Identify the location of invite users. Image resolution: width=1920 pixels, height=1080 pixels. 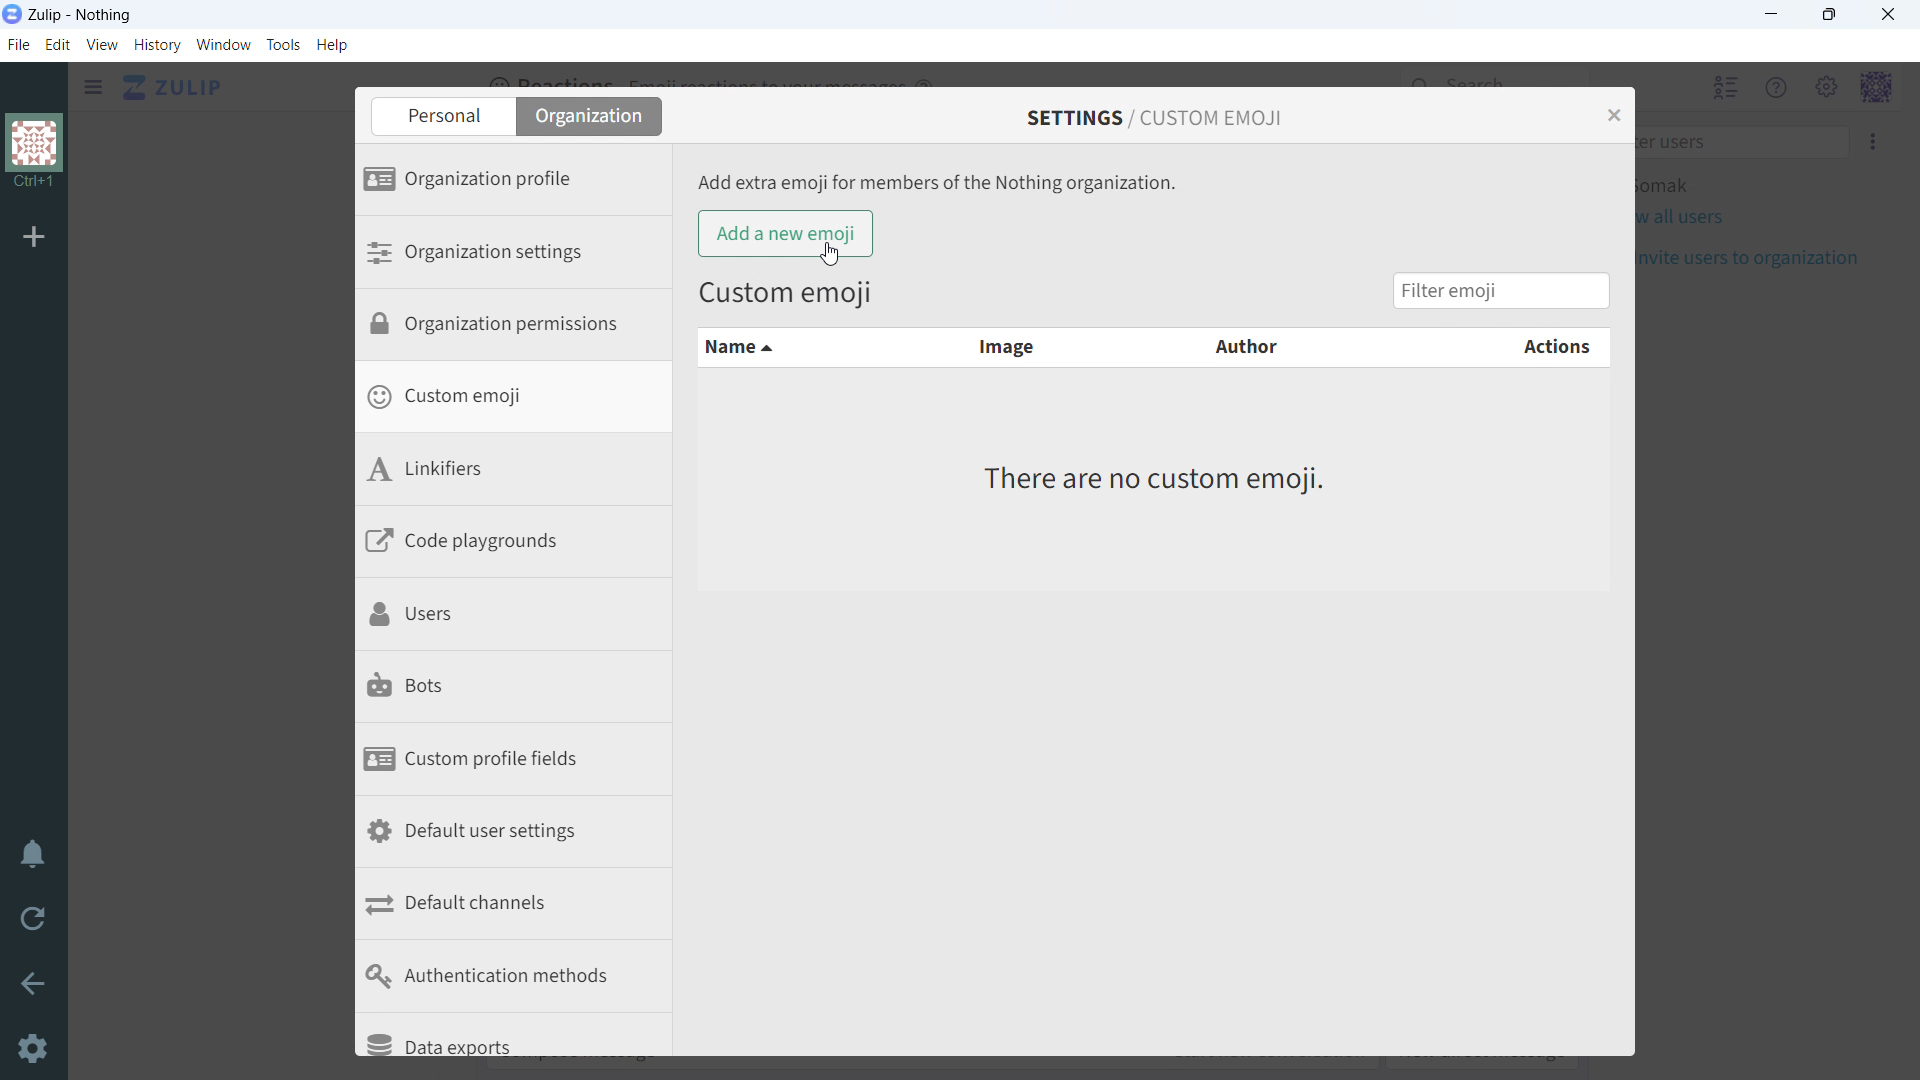
(1871, 142).